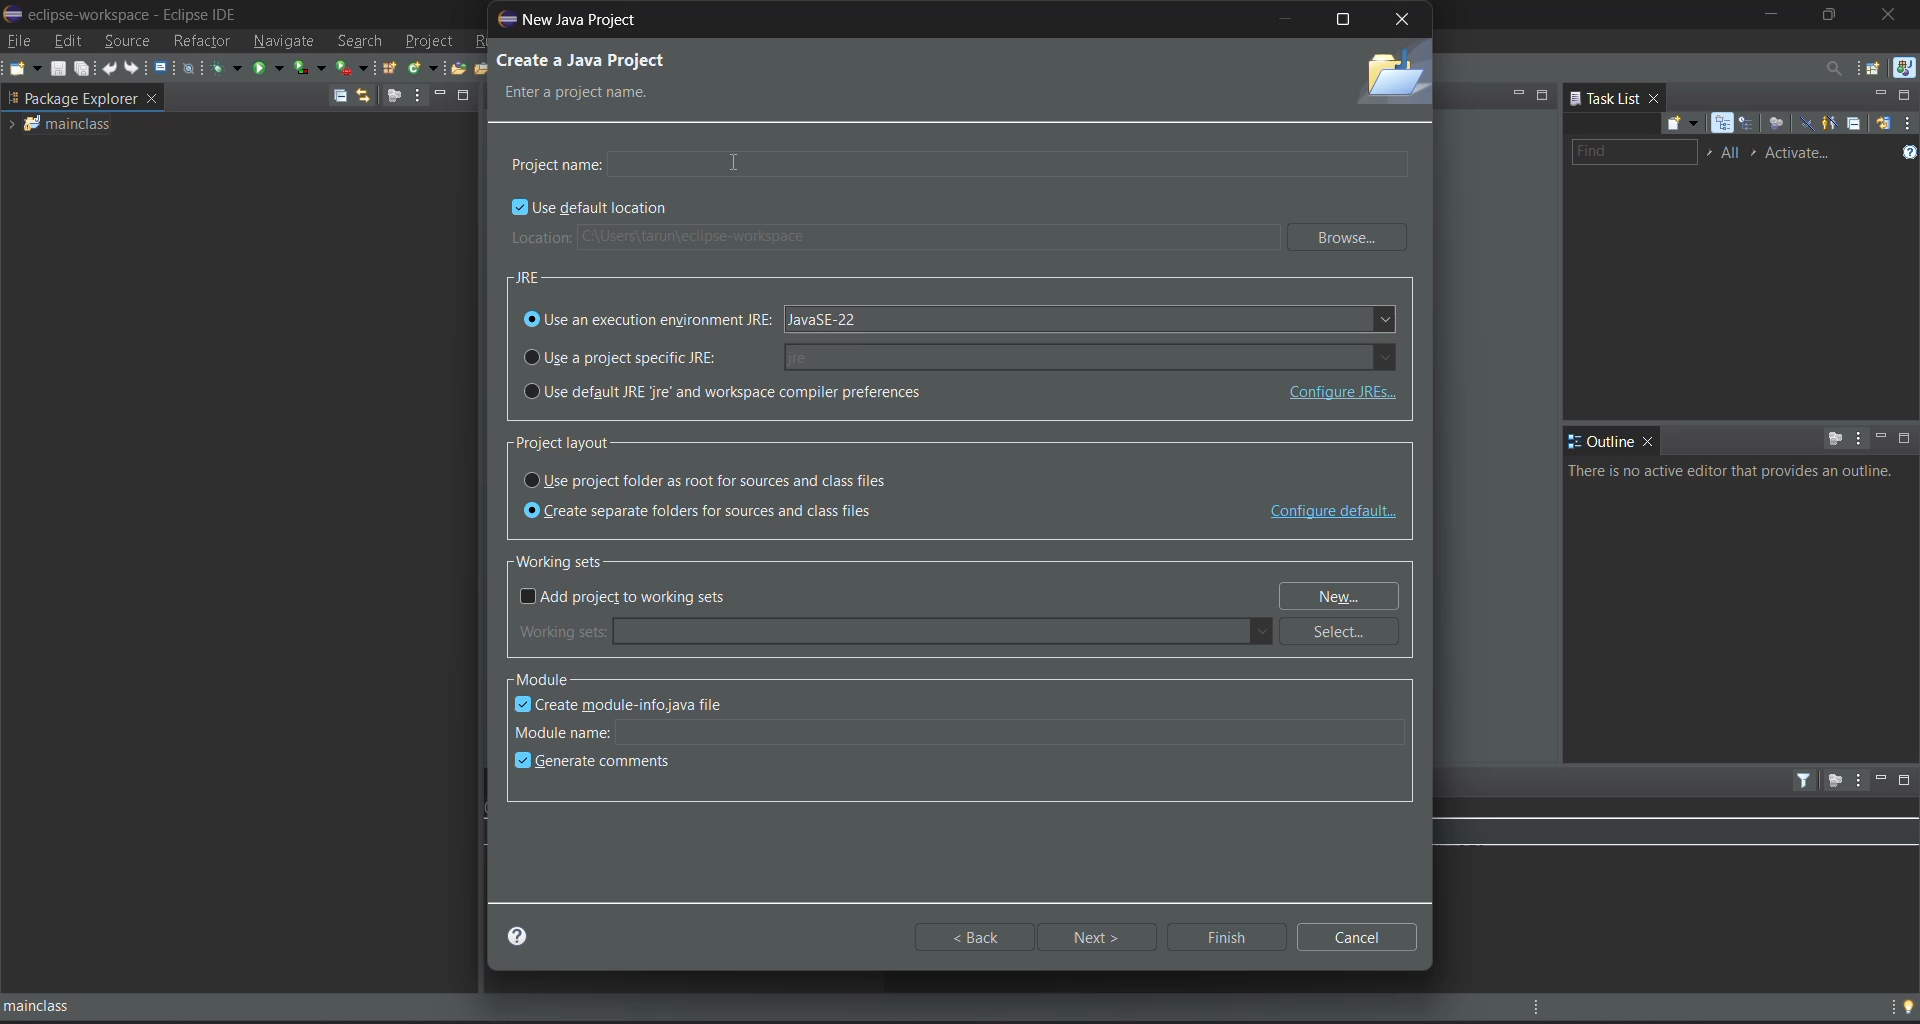 The width and height of the screenshot is (1920, 1024). What do you see at coordinates (191, 70) in the screenshot?
I see `skip all breakpoints` at bounding box center [191, 70].